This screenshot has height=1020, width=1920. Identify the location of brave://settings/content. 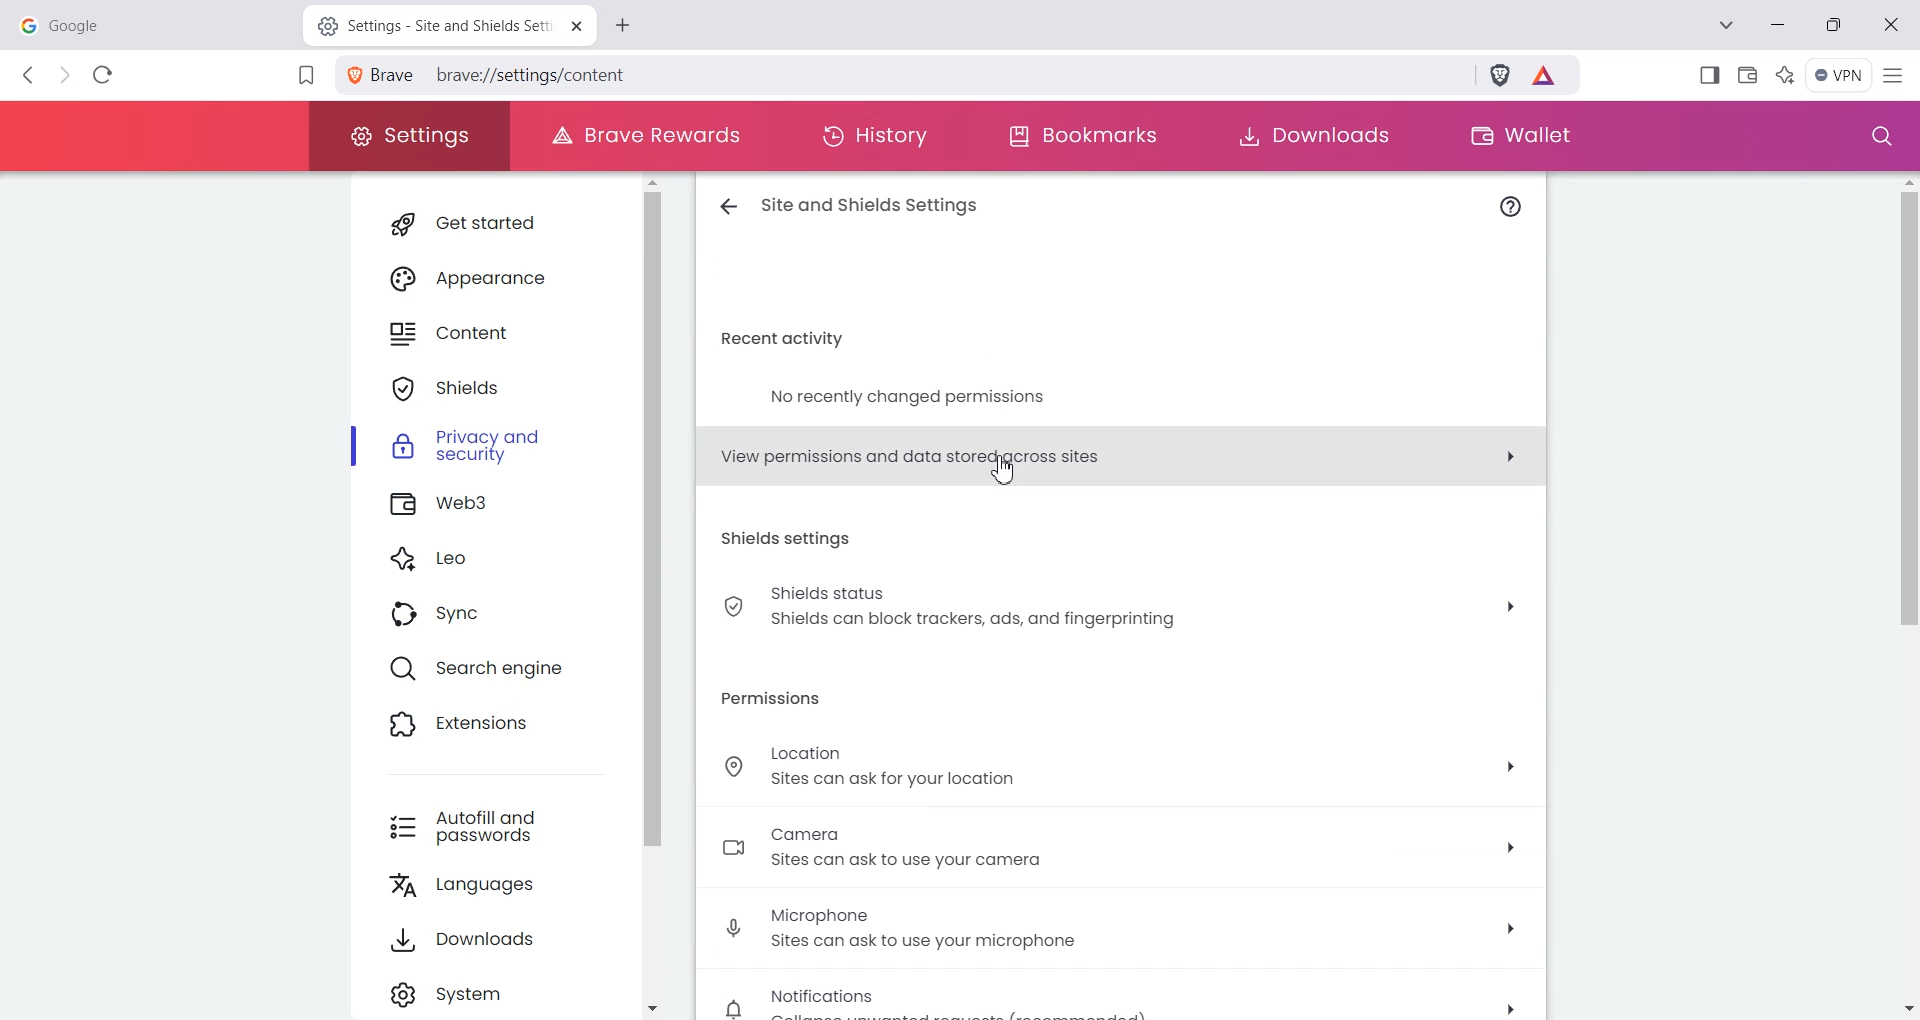
(534, 74).